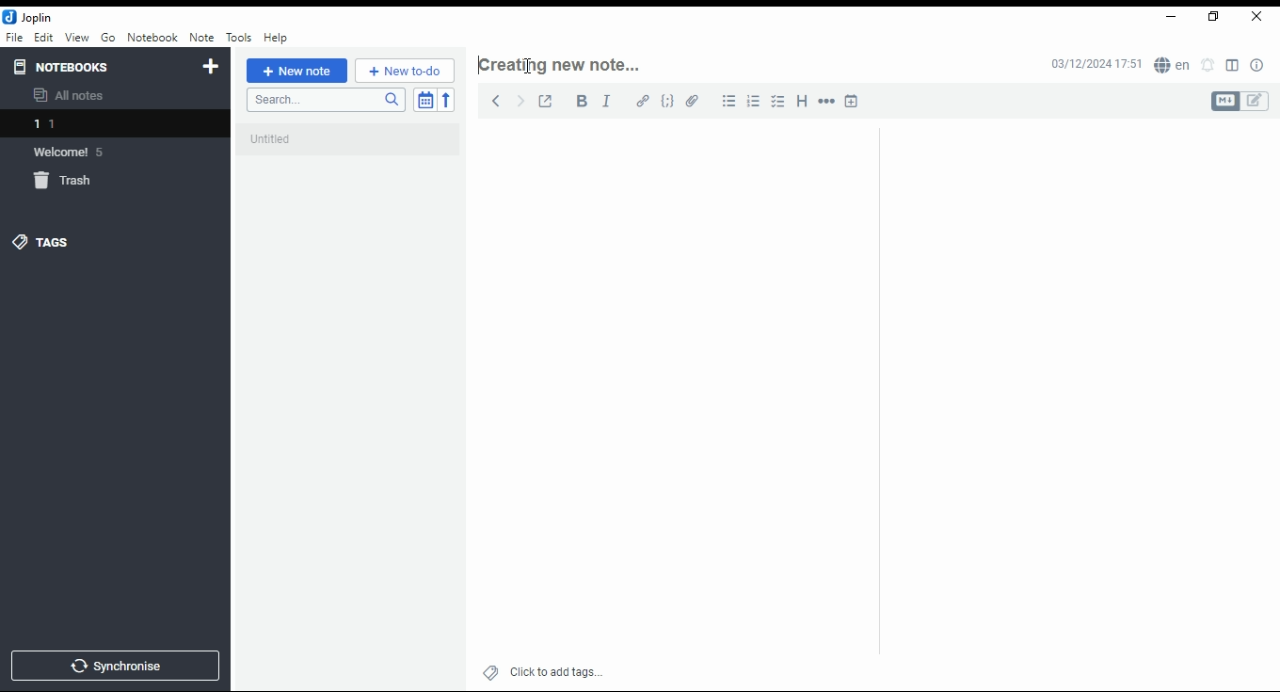 This screenshot has height=692, width=1280. I want to click on reverse sort order, so click(448, 99).